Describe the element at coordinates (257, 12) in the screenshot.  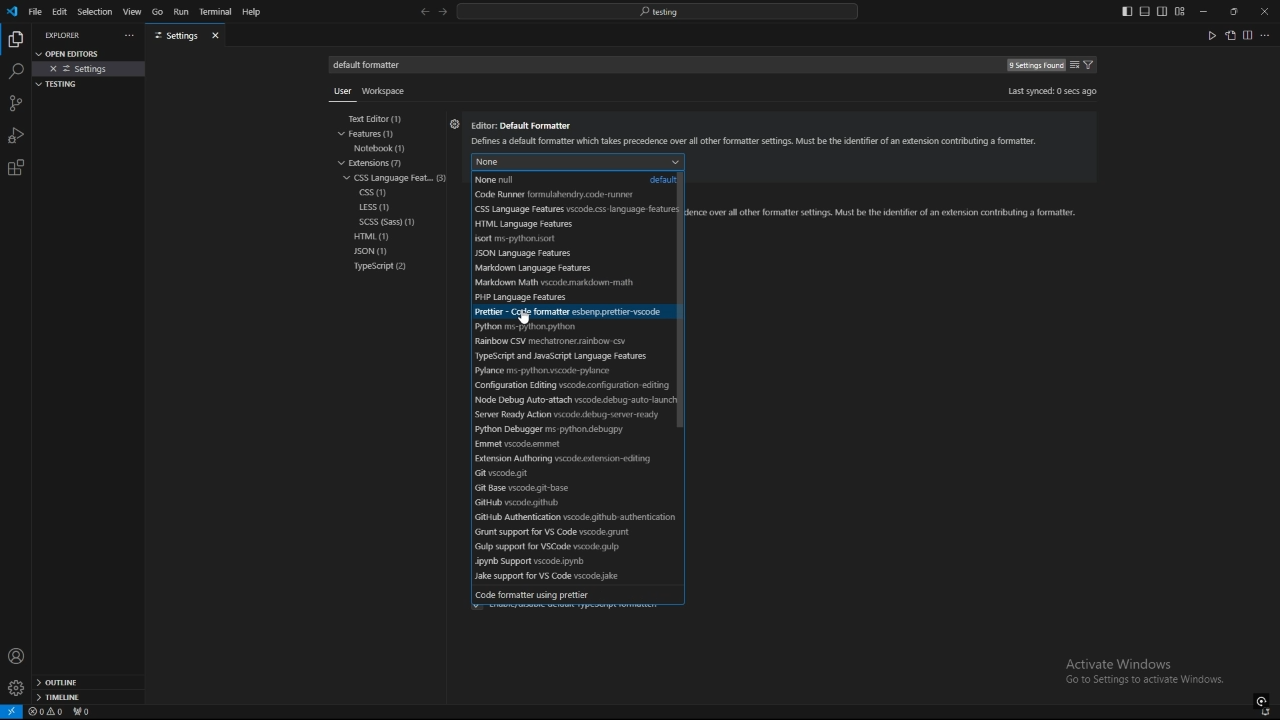
I see `help` at that location.